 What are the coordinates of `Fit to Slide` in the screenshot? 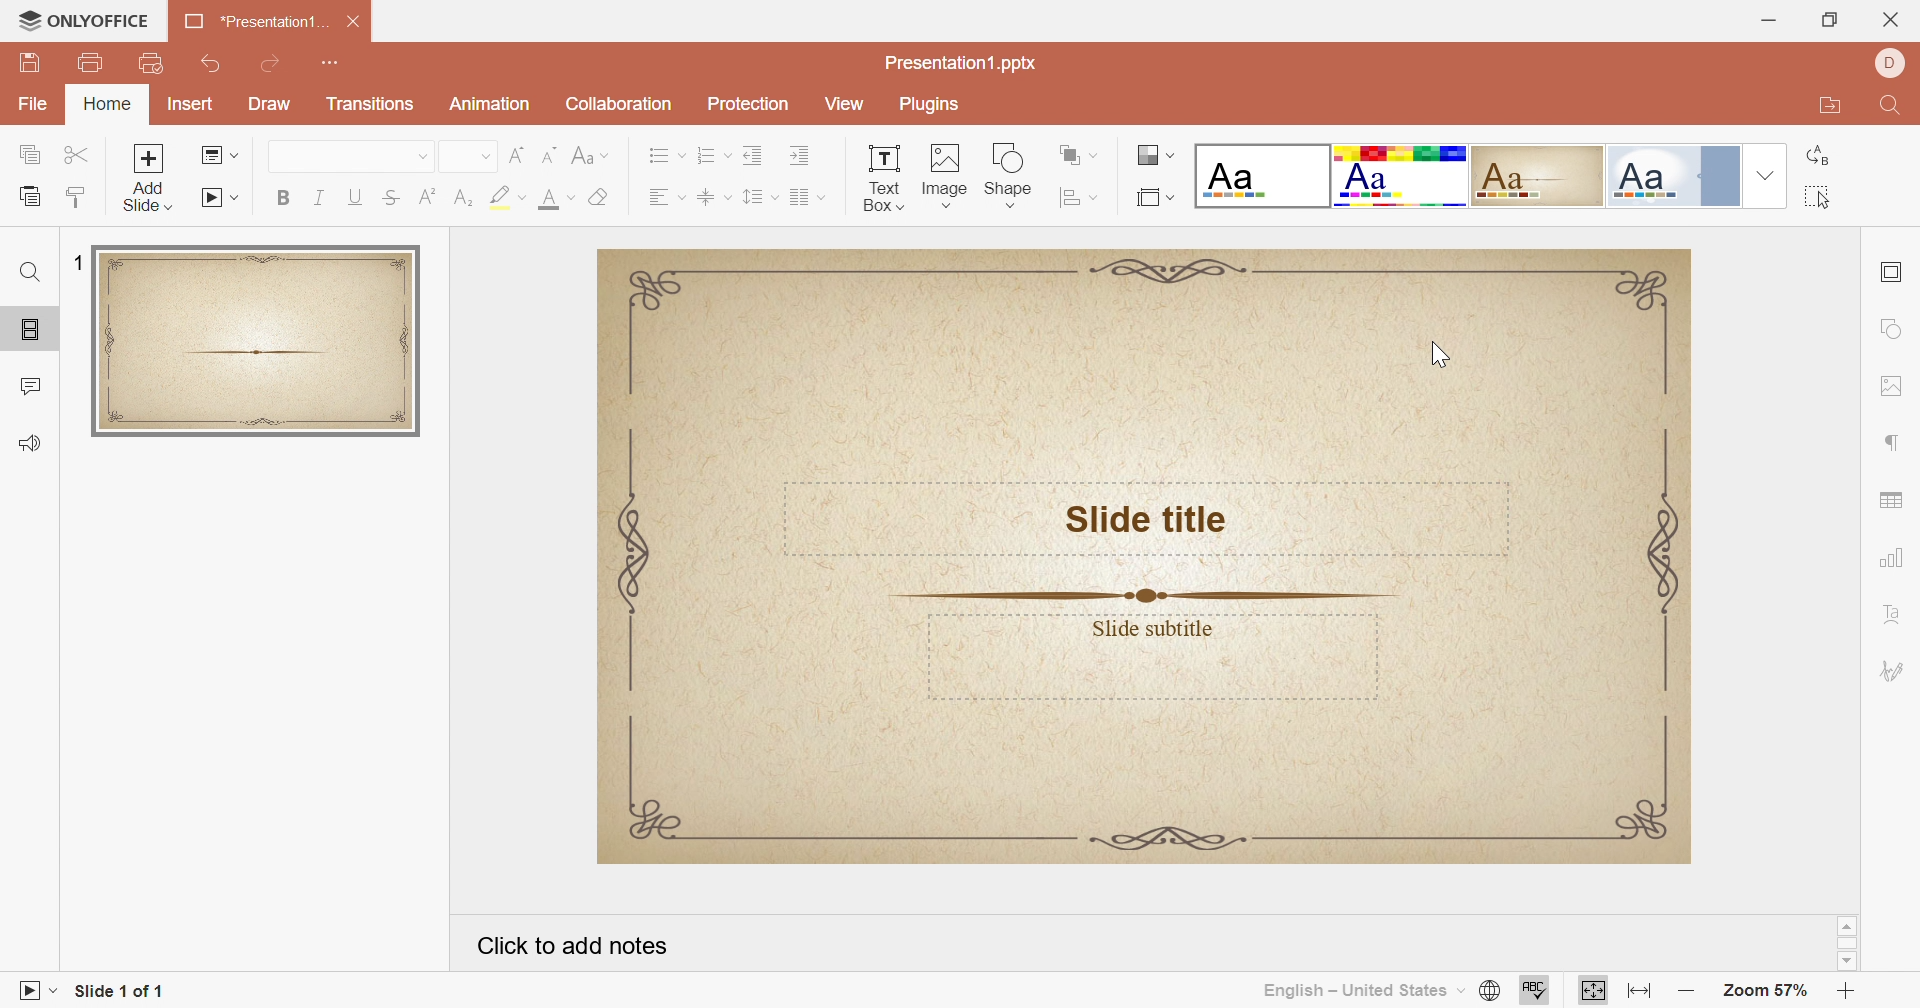 It's located at (1594, 989).